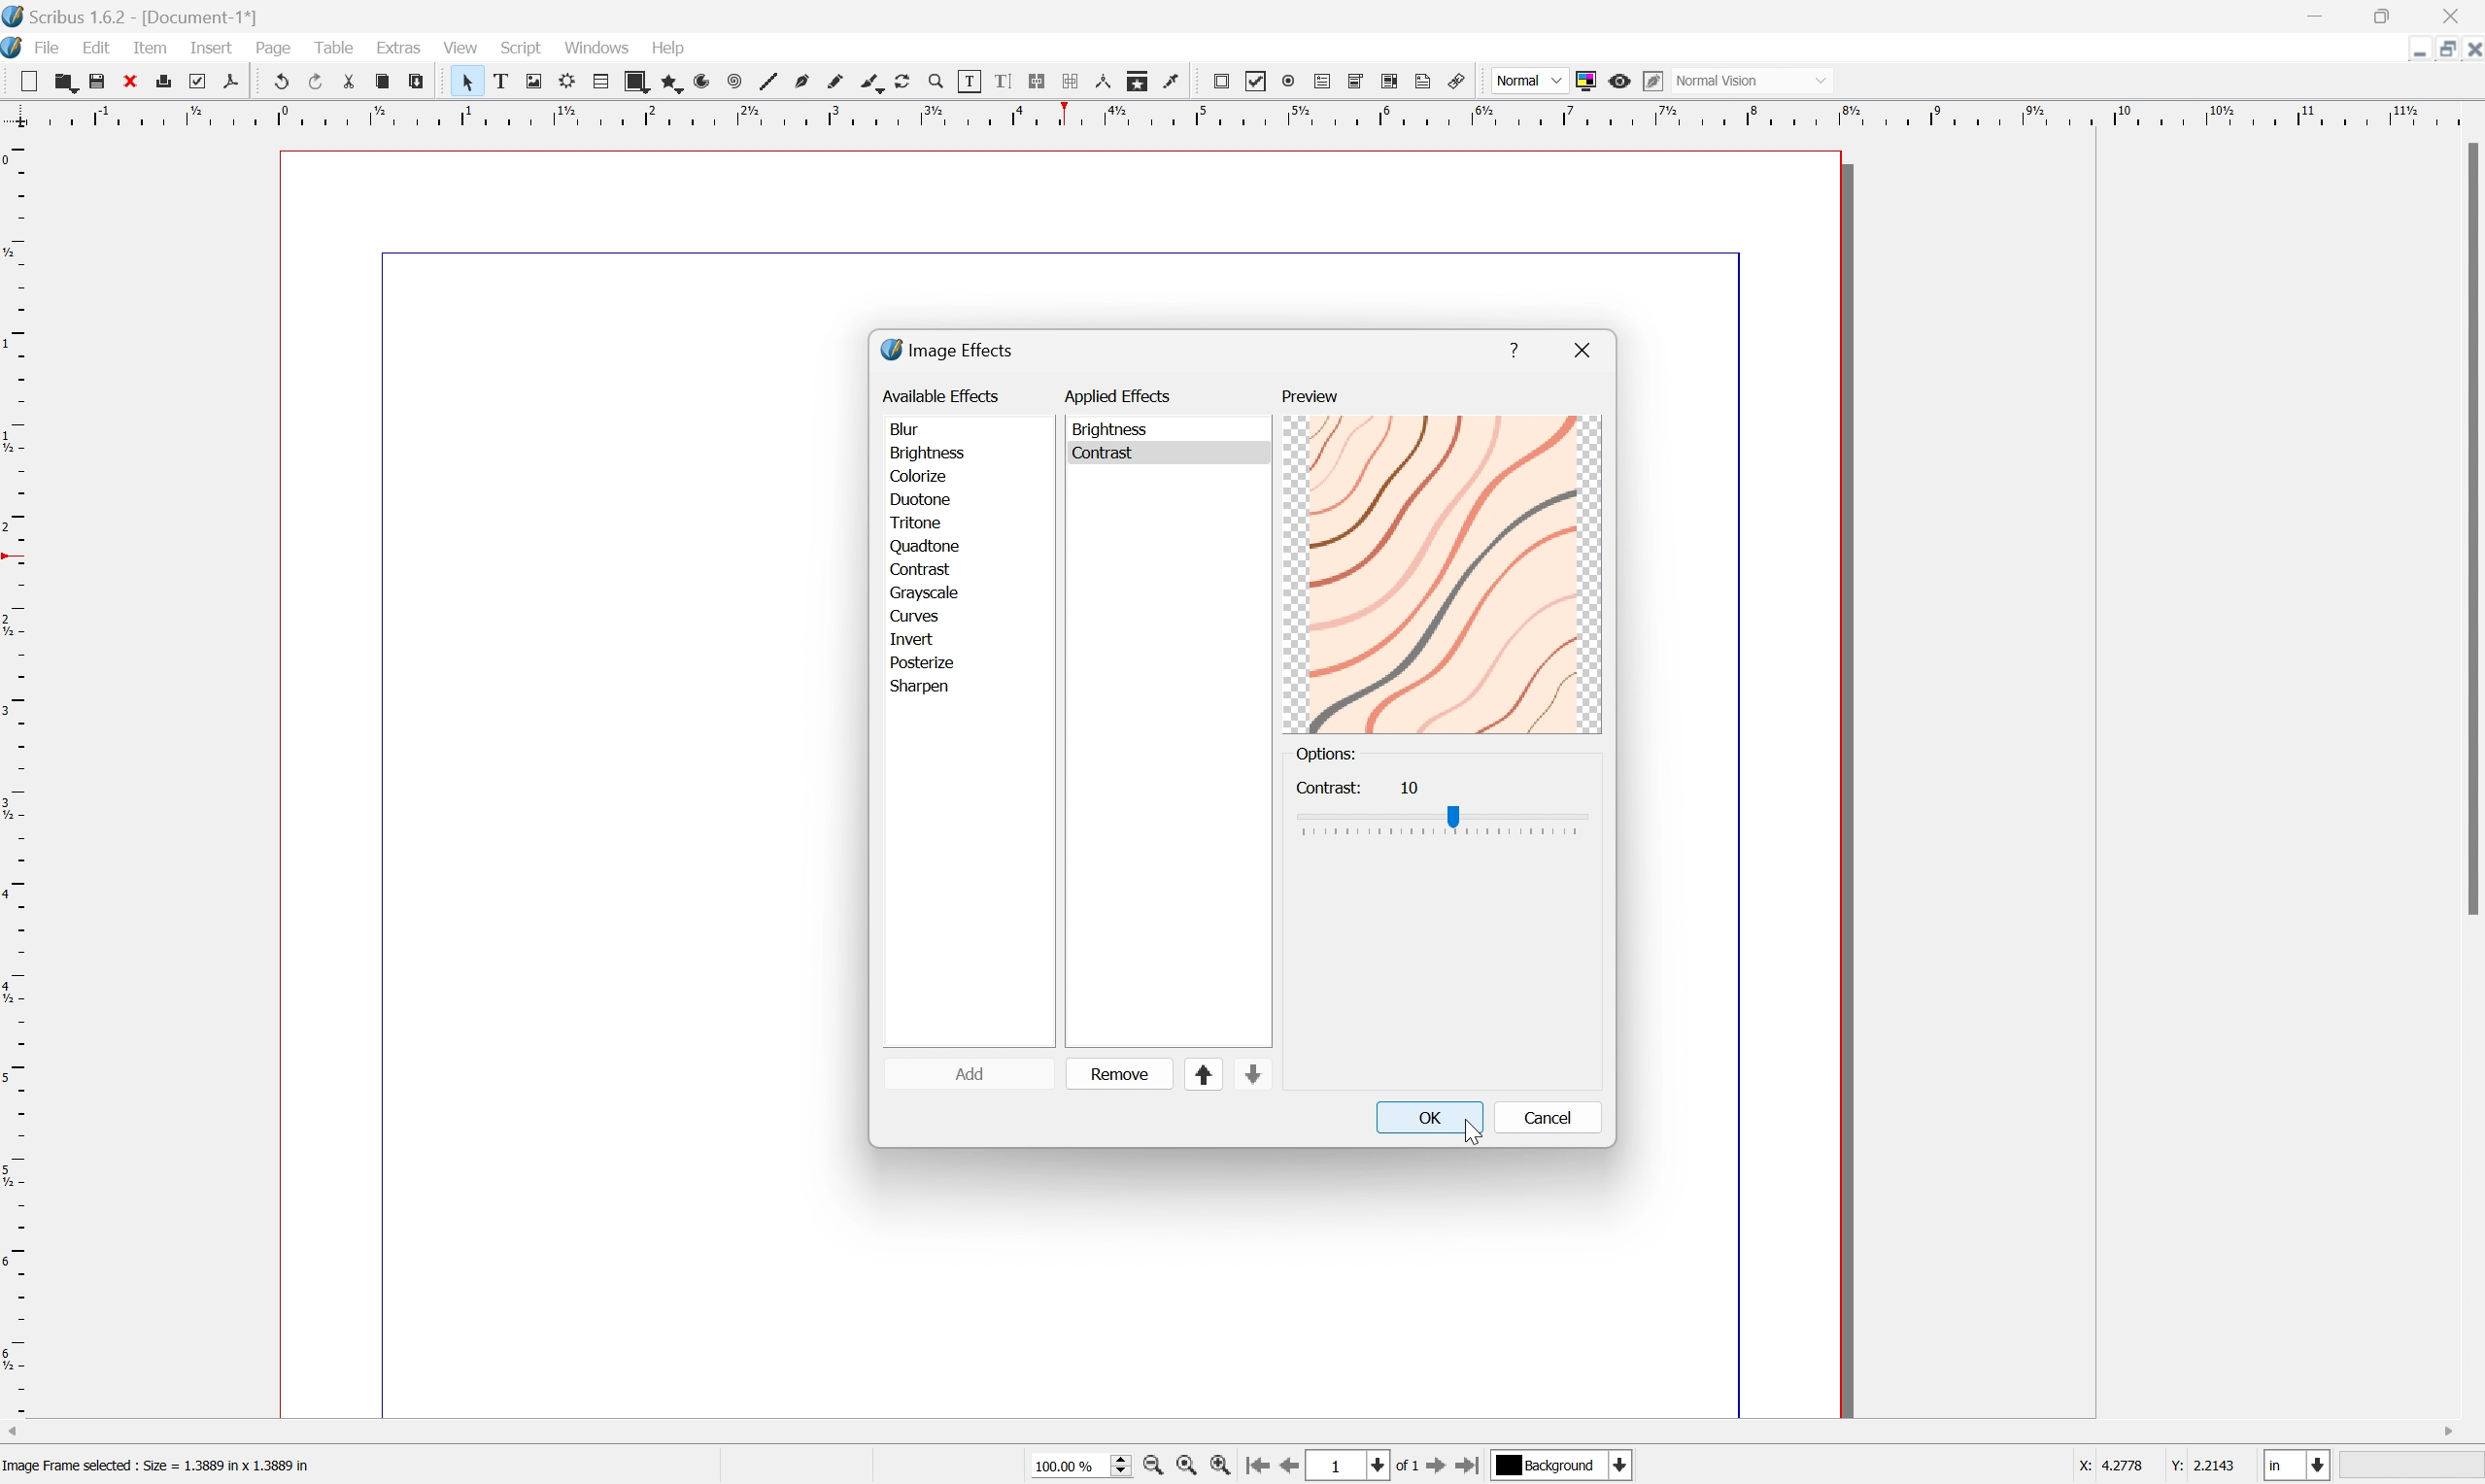 The width and height of the screenshot is (2485, 1484). I want to click on applied effects, so click(1120, 392).